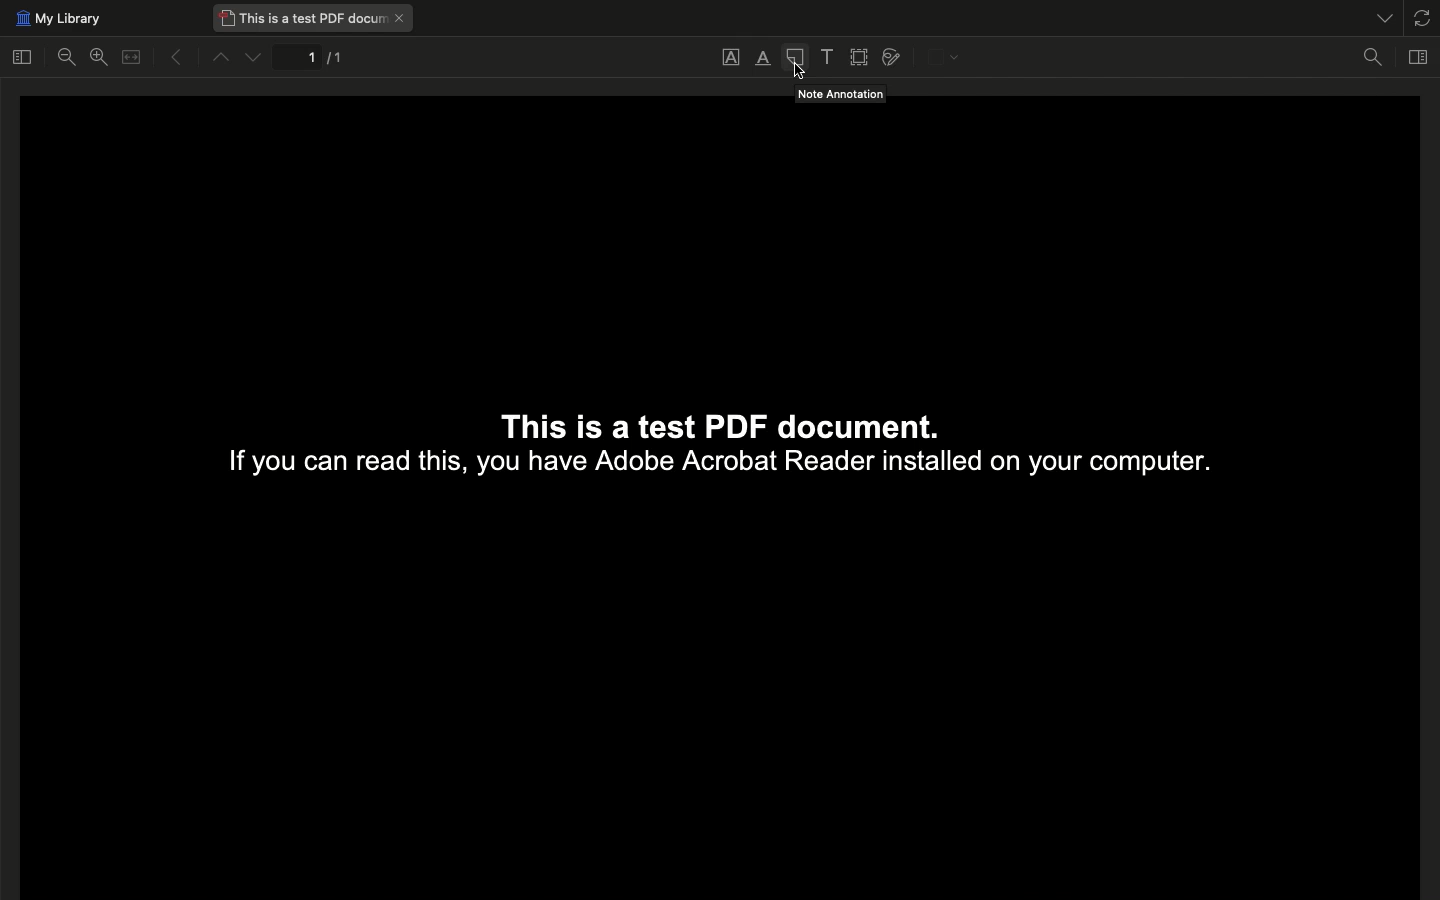  What do you see at coordinates (731, 56) in the screenshot?
I see `Underline text` at bounding box center [731, 56].